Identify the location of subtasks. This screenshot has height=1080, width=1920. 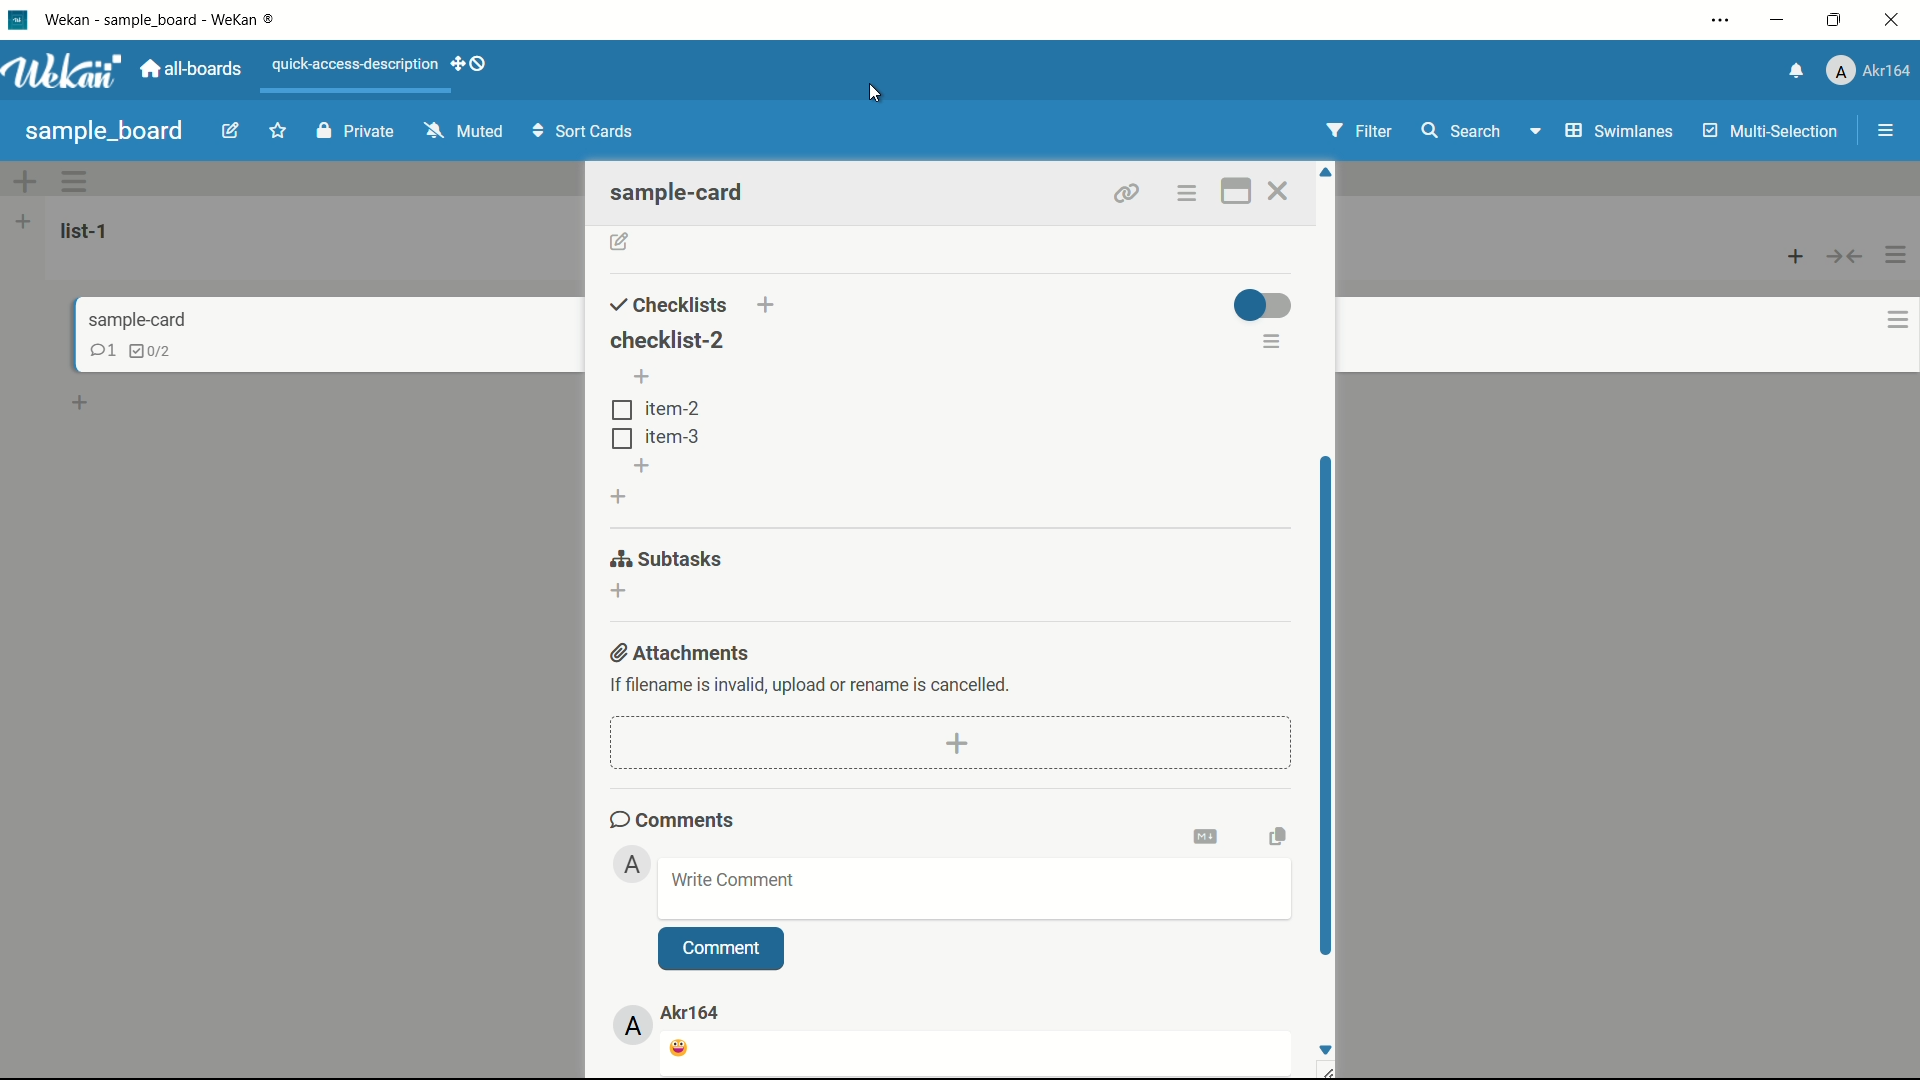
(668, 558).